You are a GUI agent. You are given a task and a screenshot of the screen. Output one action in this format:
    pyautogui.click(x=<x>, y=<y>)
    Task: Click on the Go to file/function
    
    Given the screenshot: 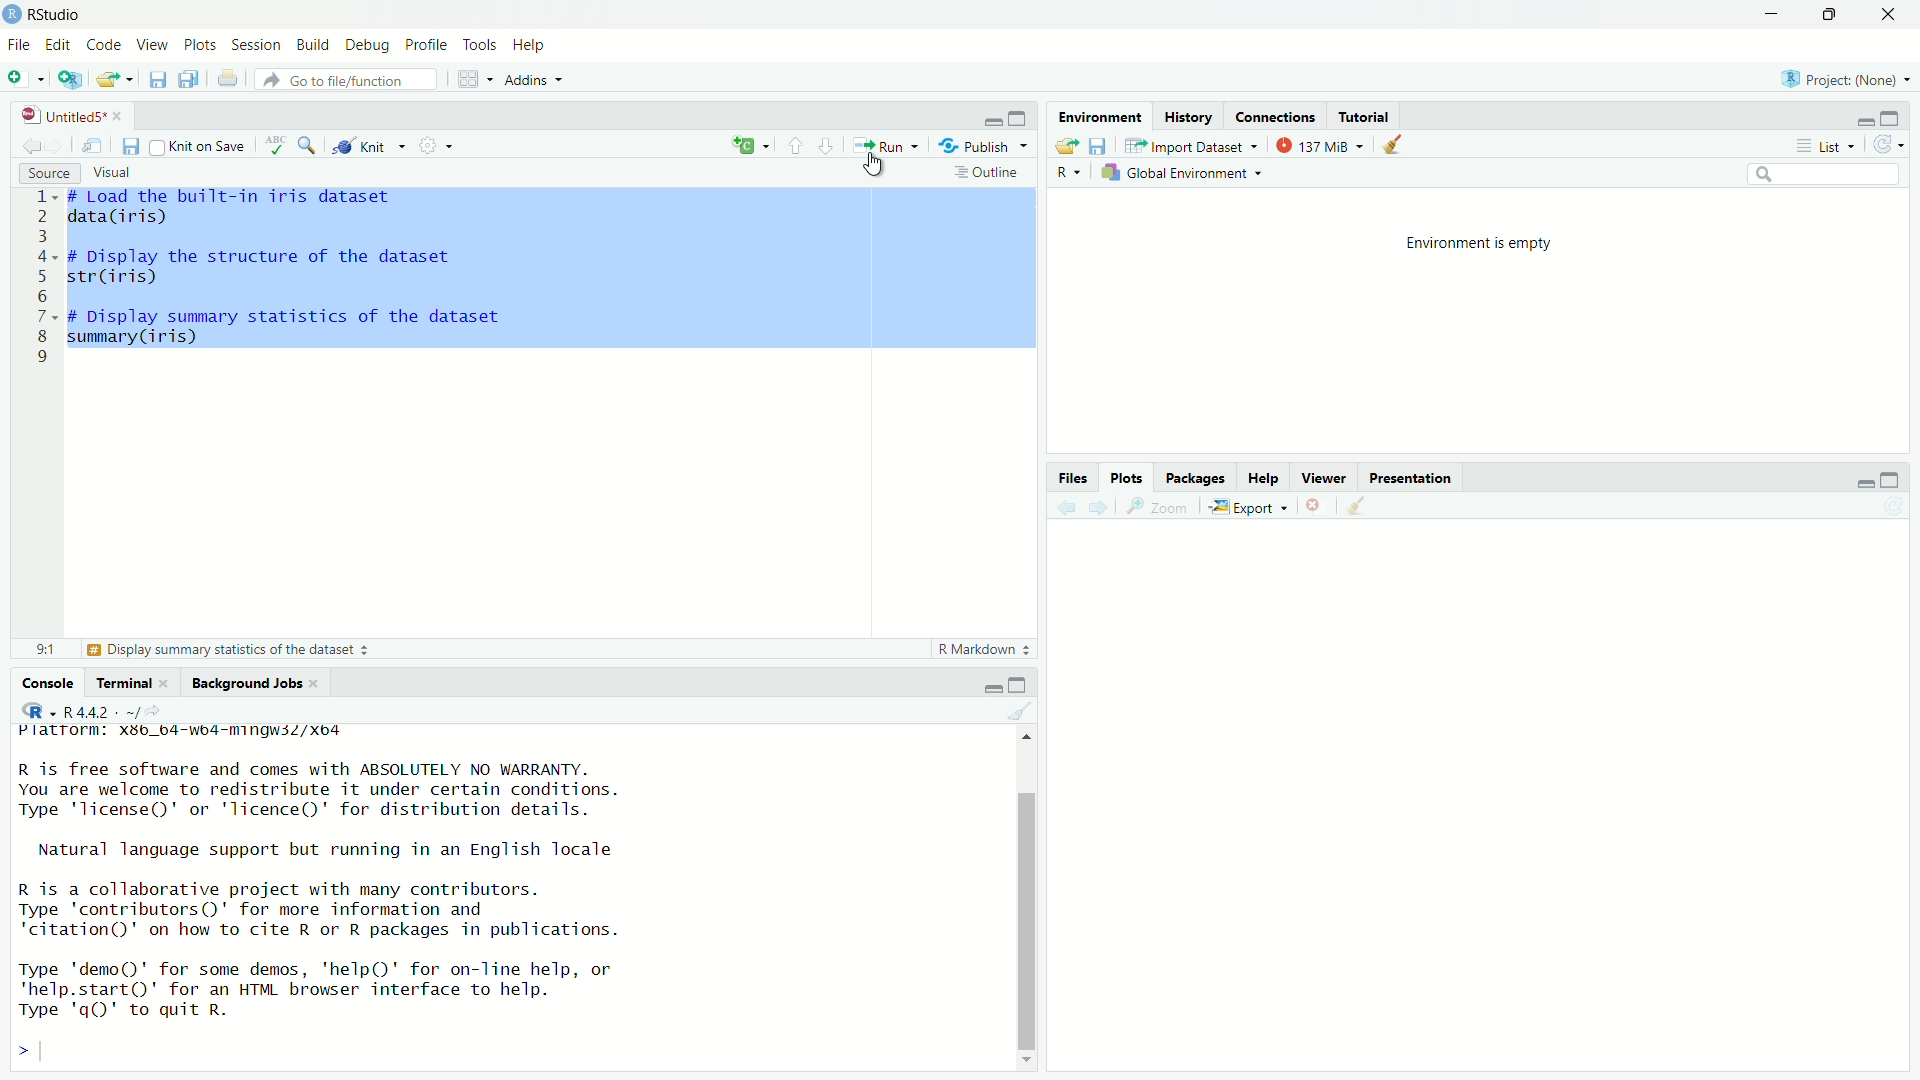 What is the action you would take?
    pyautogui.click(x=344, y=80)
    